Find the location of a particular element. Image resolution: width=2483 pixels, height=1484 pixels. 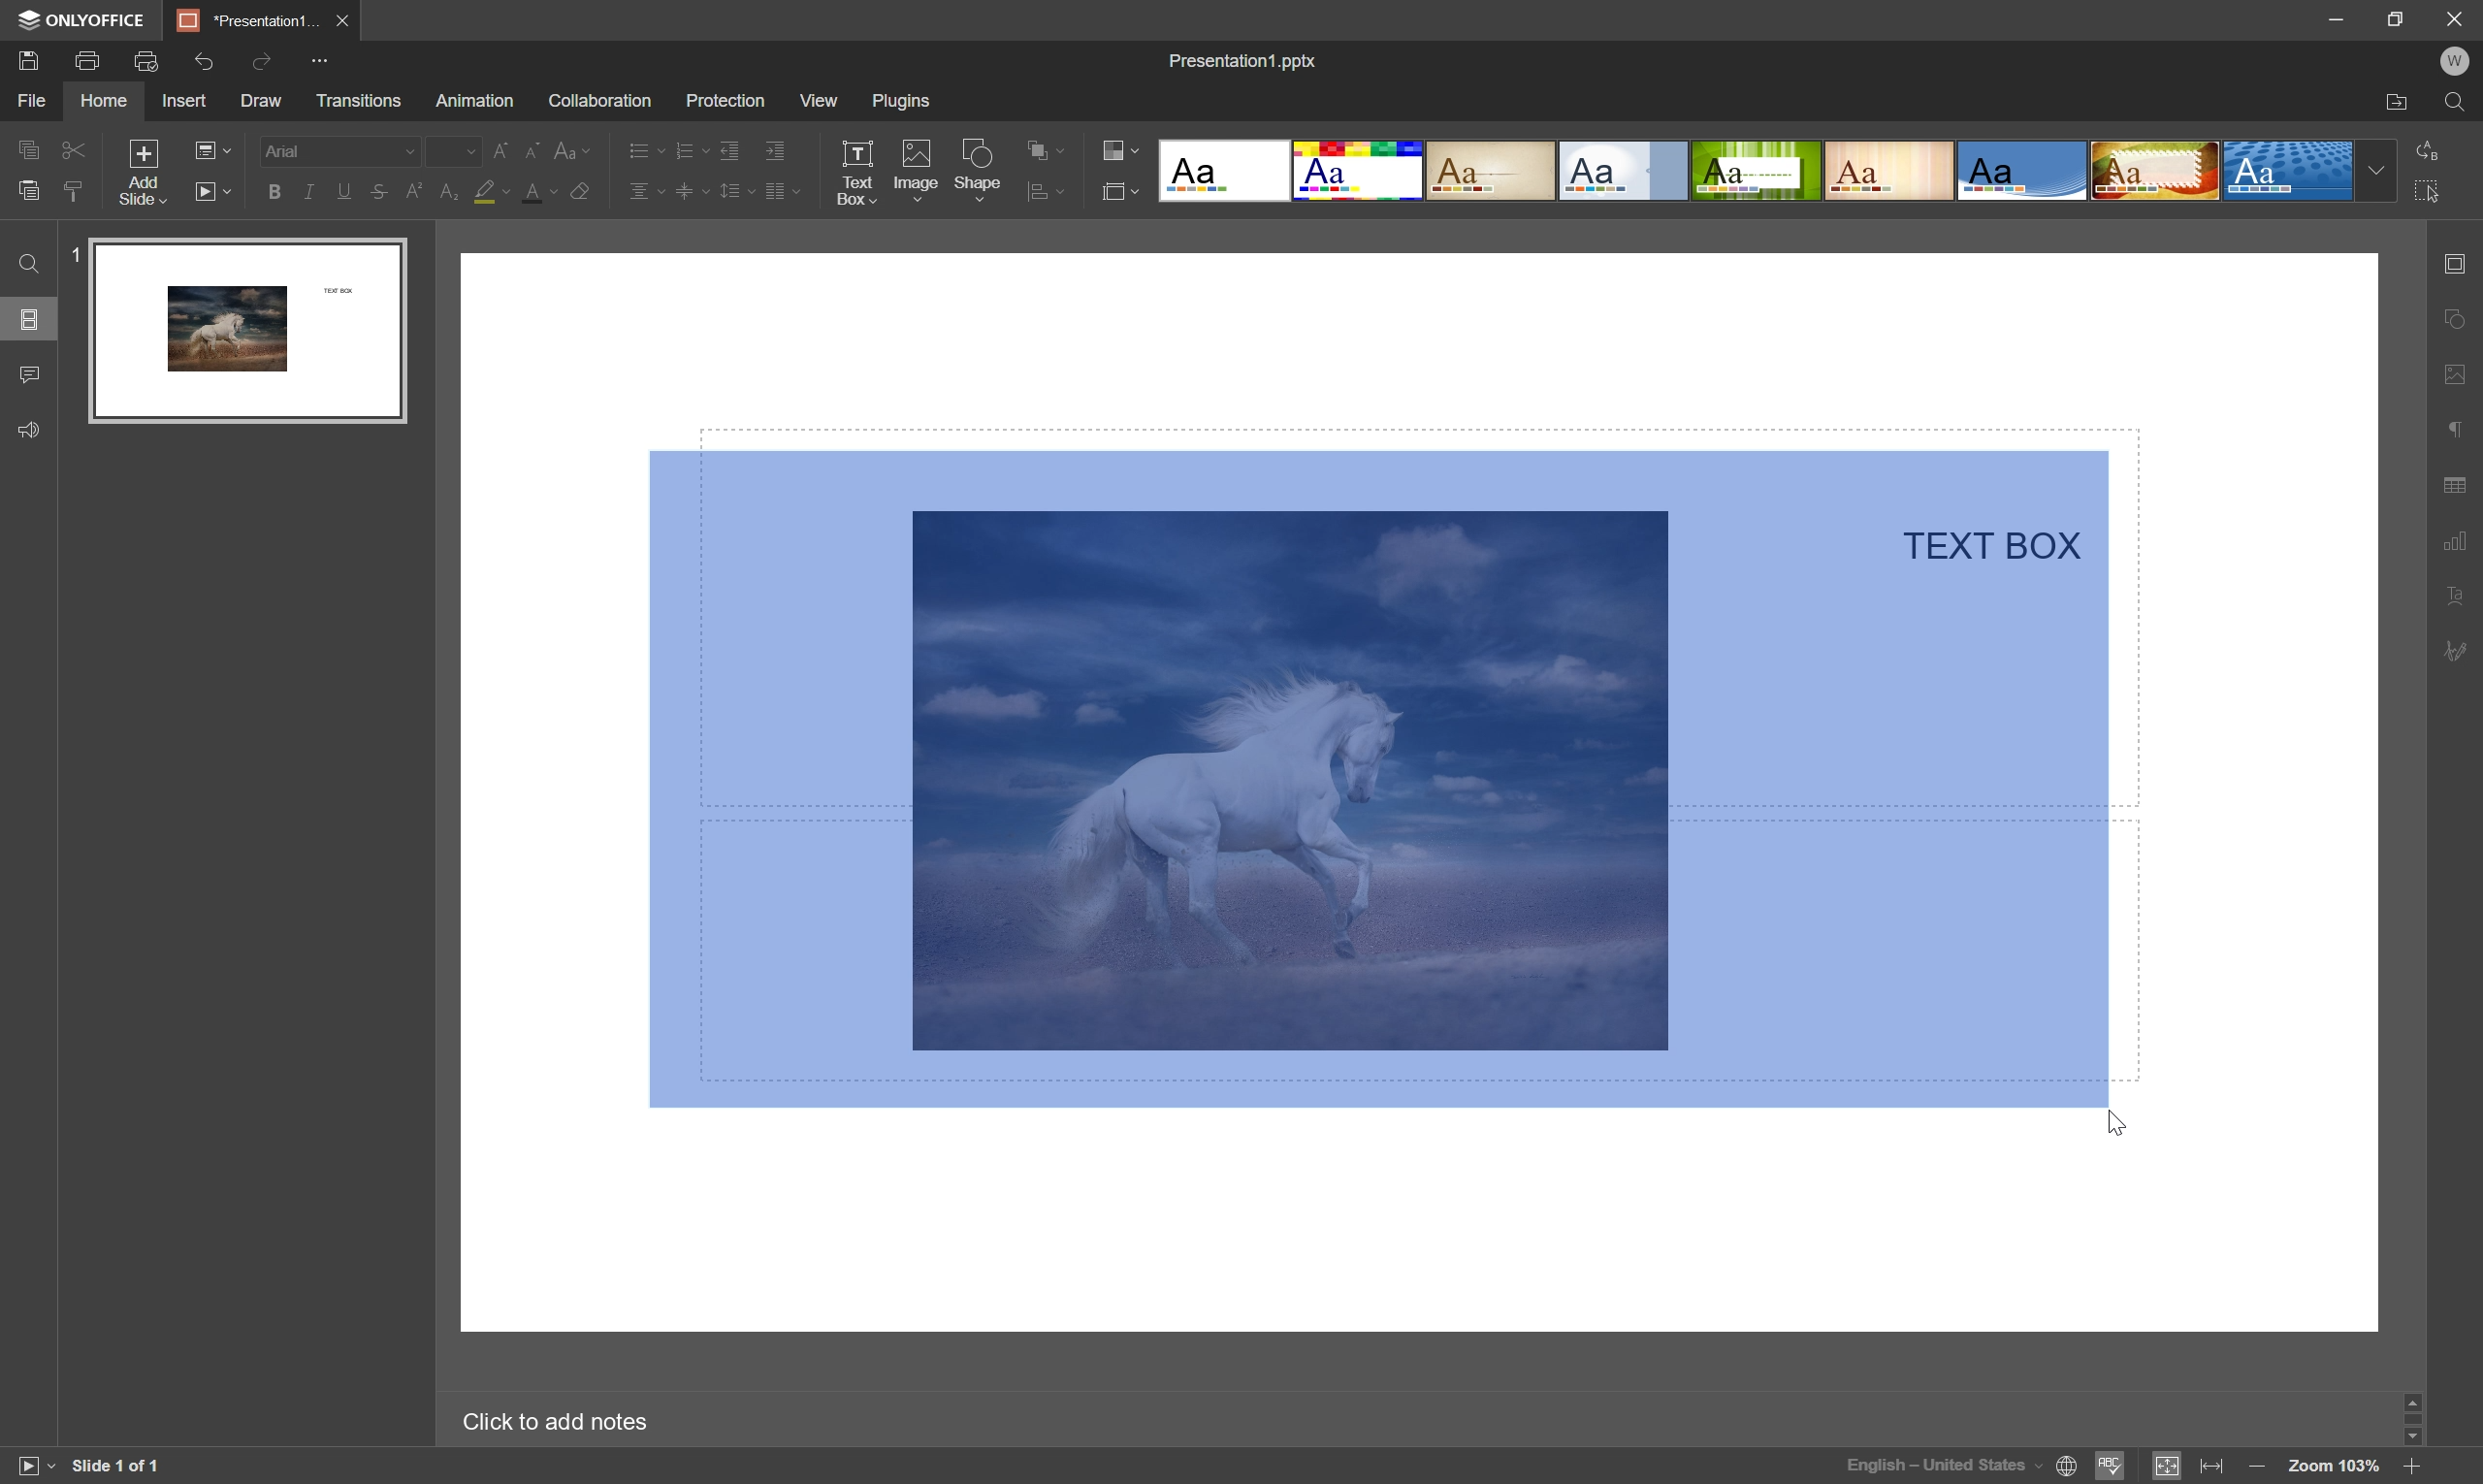

Dotted is located at coordinates (2291, 173).